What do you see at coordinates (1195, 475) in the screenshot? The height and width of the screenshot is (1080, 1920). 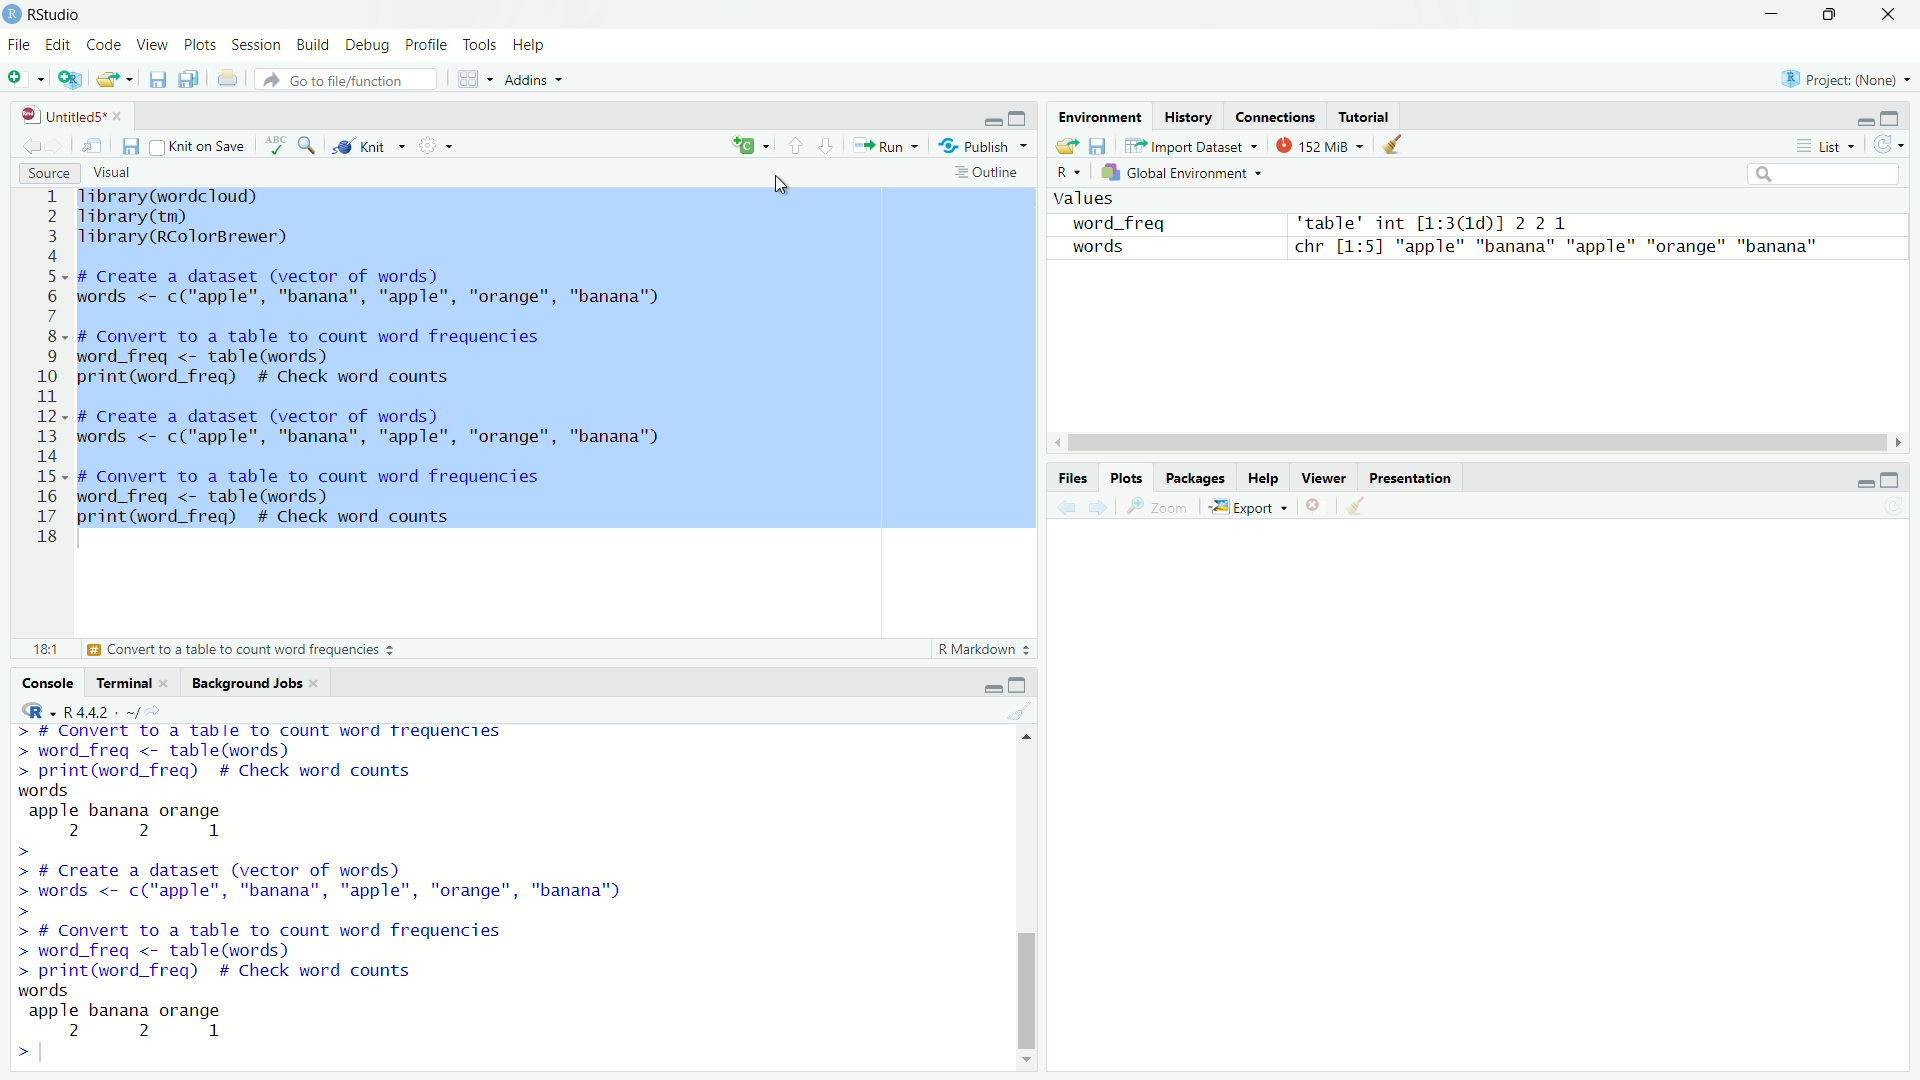 I see `Packages` at bounding box center [1195, 475].